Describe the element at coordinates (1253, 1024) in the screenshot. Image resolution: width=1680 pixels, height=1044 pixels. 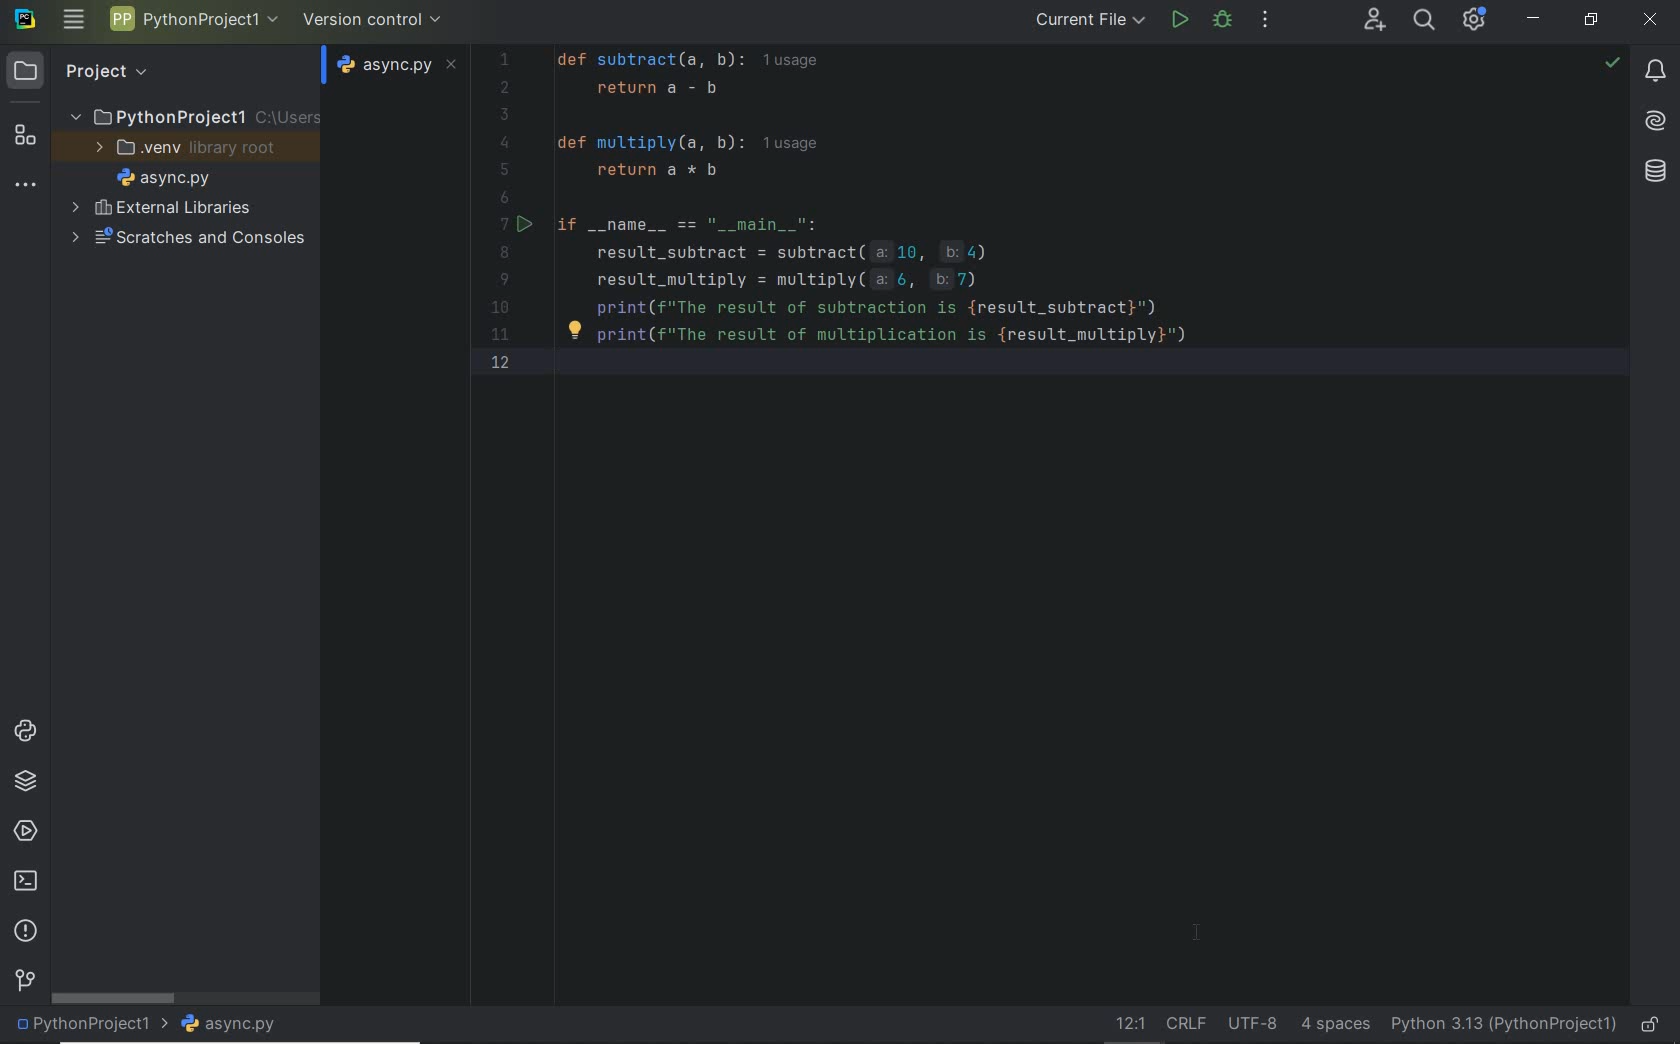
I see `file encoding` at that location.